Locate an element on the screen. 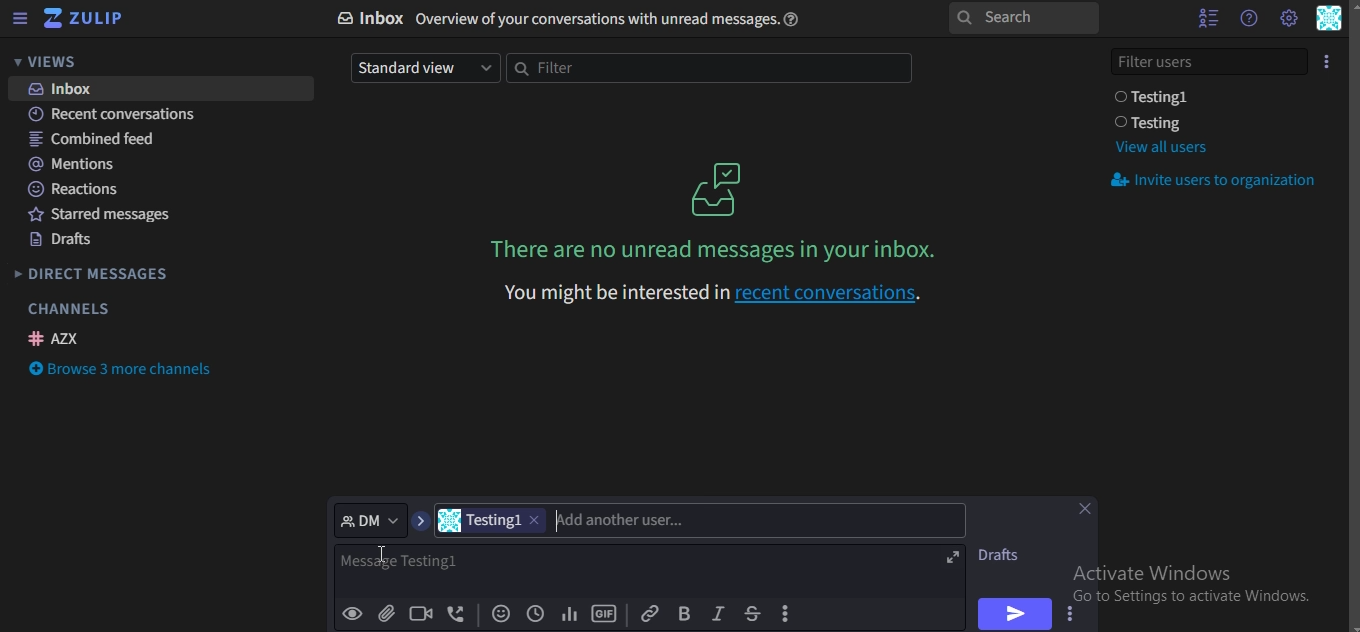 This screenshot has width=1360, height=632. standard view is located at coordinates (422, 67).